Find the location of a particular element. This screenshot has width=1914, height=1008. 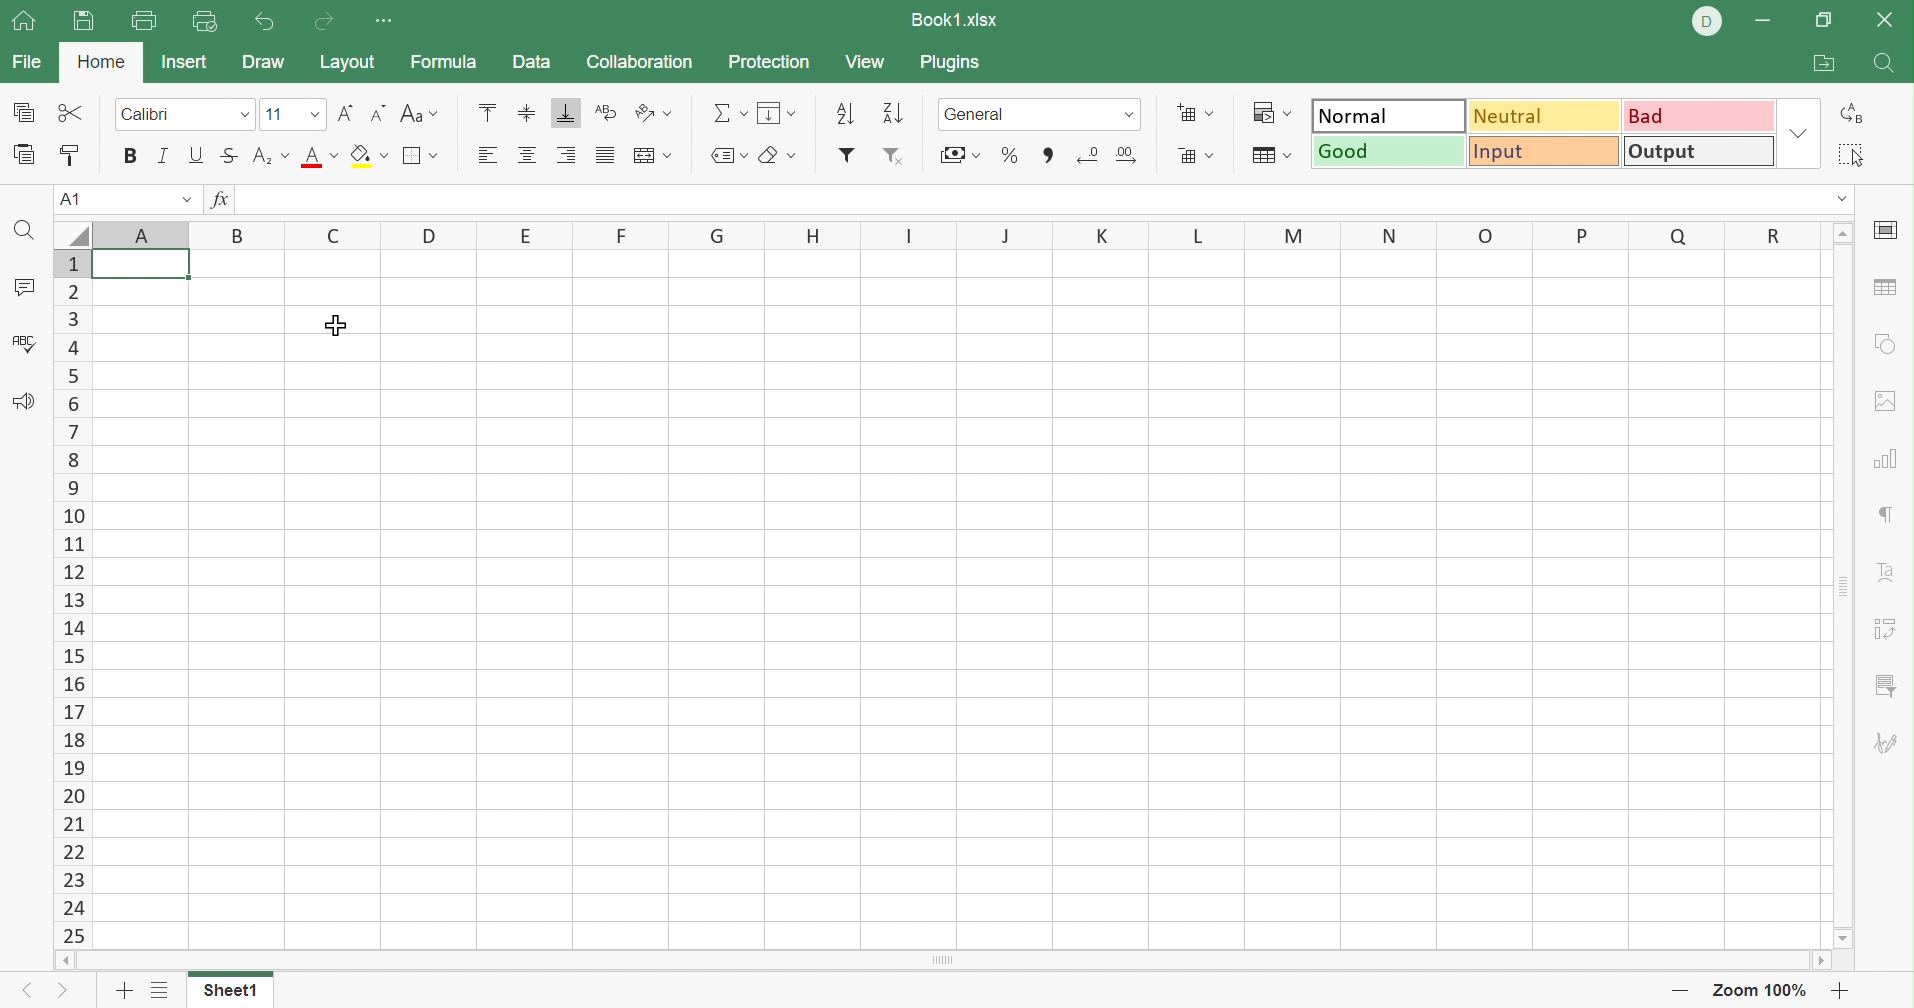

Summation is located at coordinates (726, 113).